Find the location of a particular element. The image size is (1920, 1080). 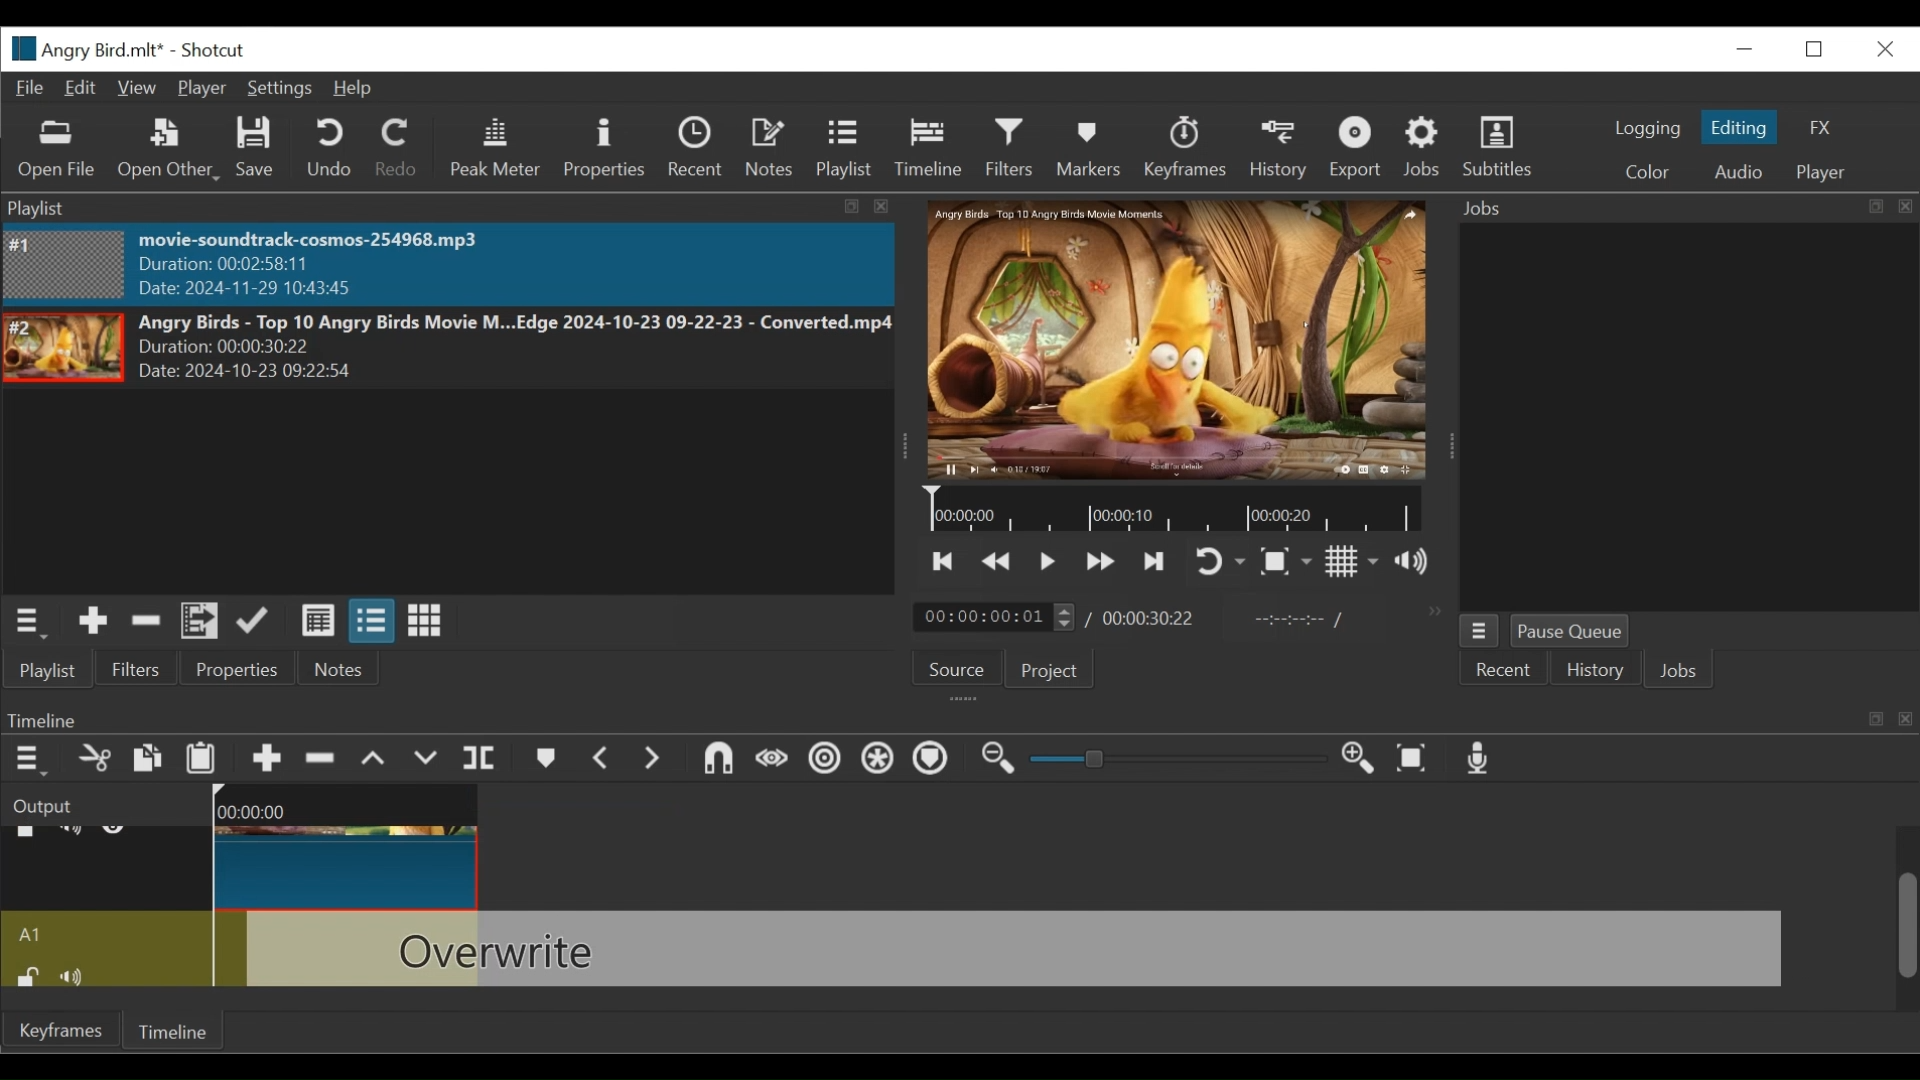

Paste is located at coordinates (202, 758).